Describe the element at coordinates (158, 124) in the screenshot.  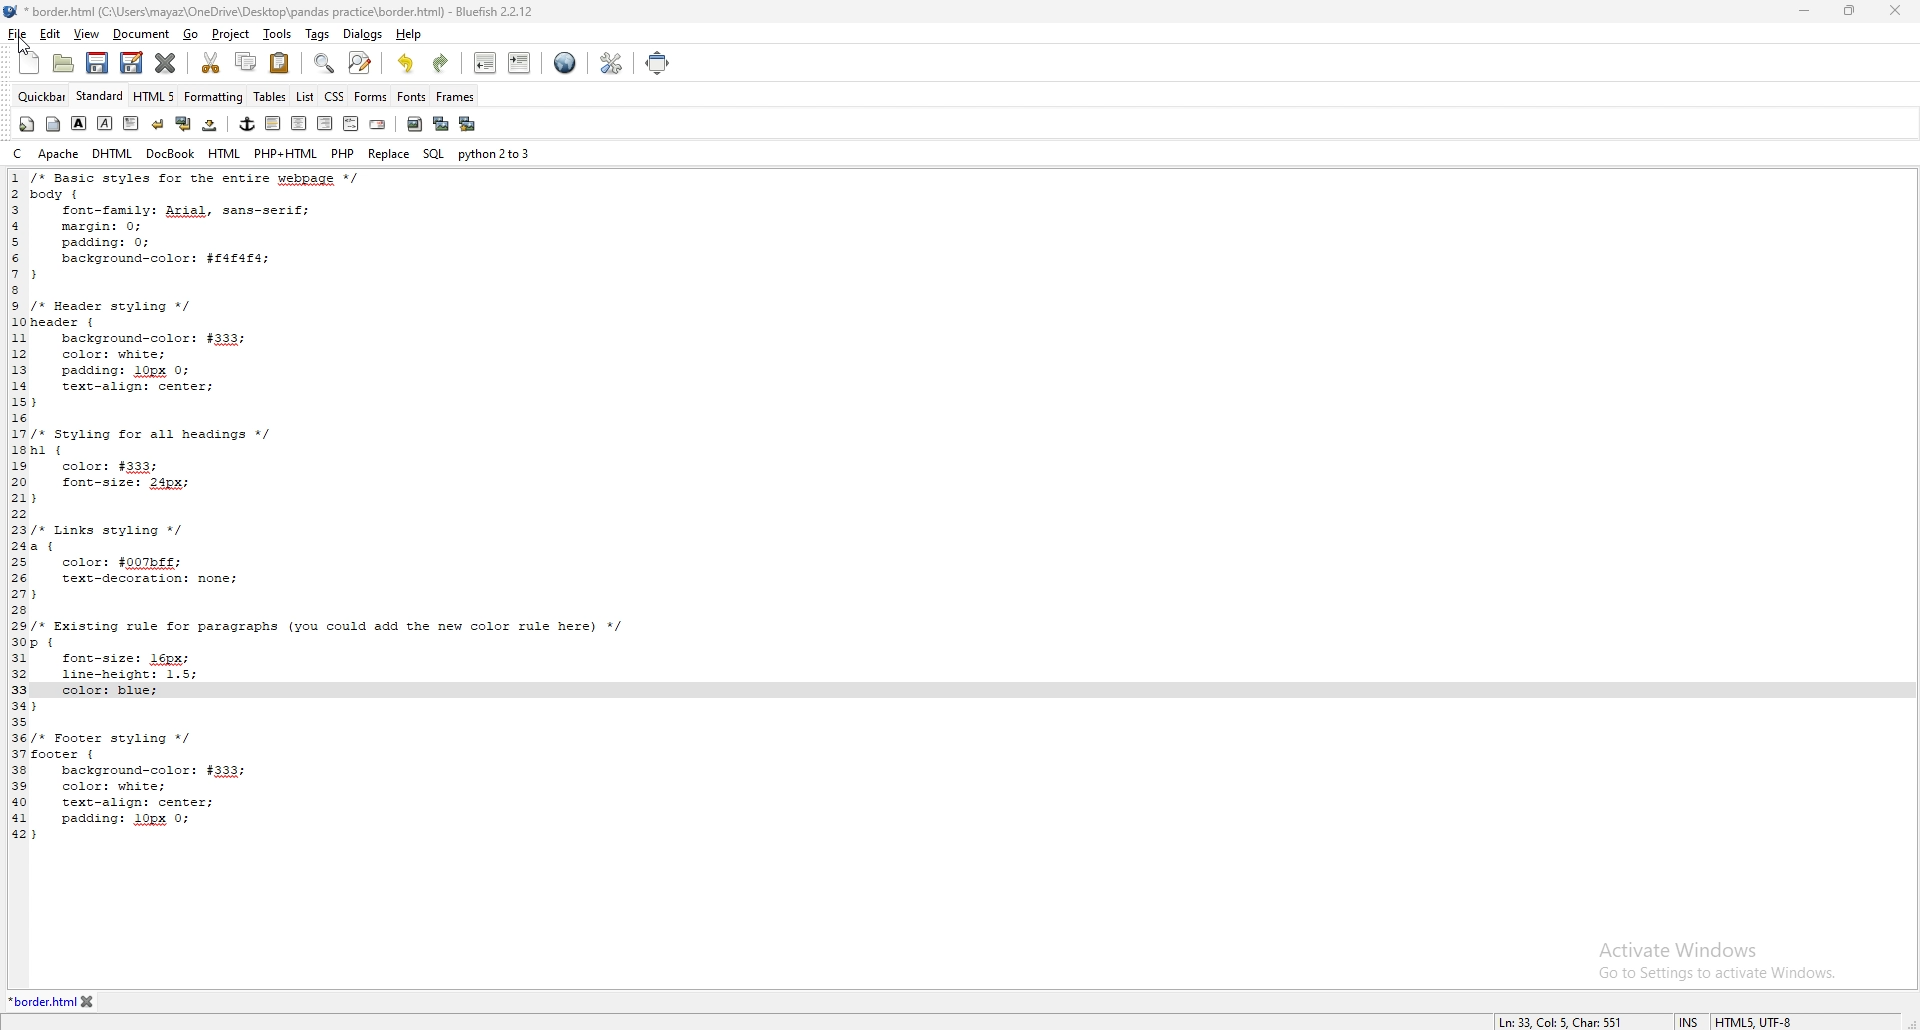
I see `break` at that location.